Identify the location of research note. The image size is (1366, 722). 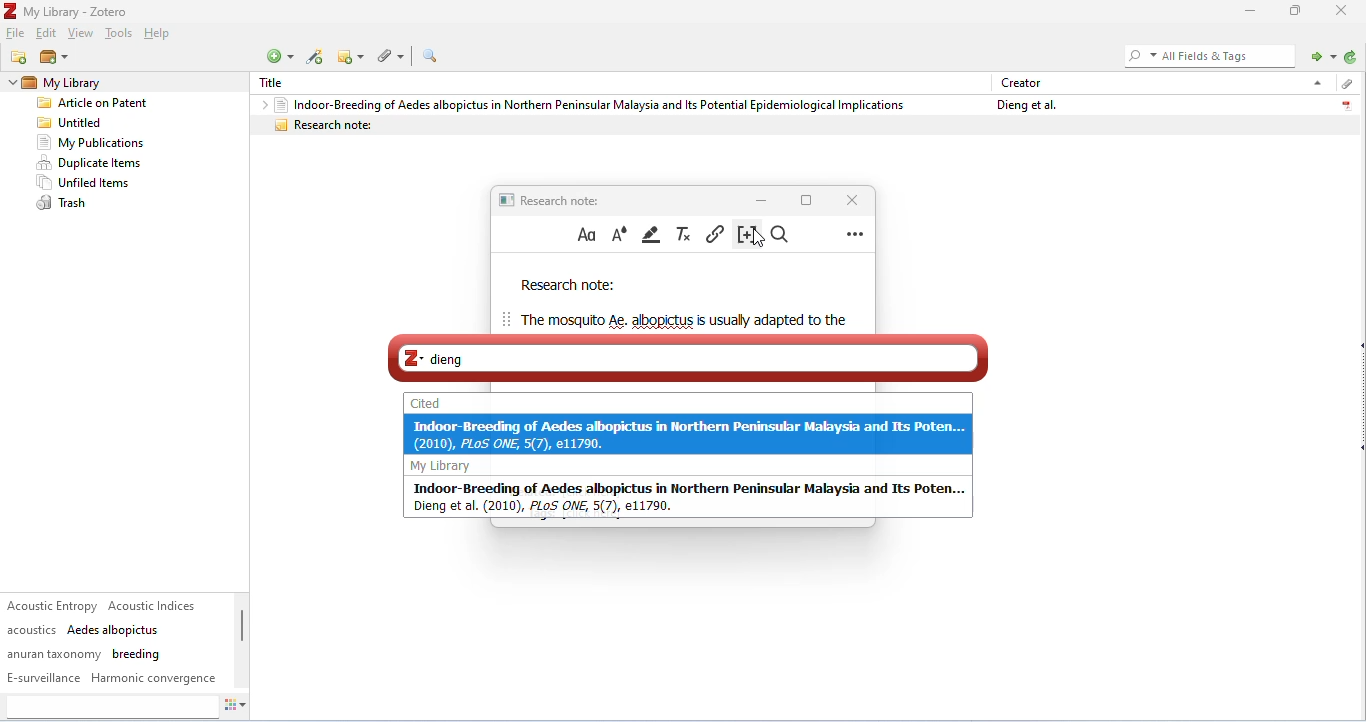
(553, 199).